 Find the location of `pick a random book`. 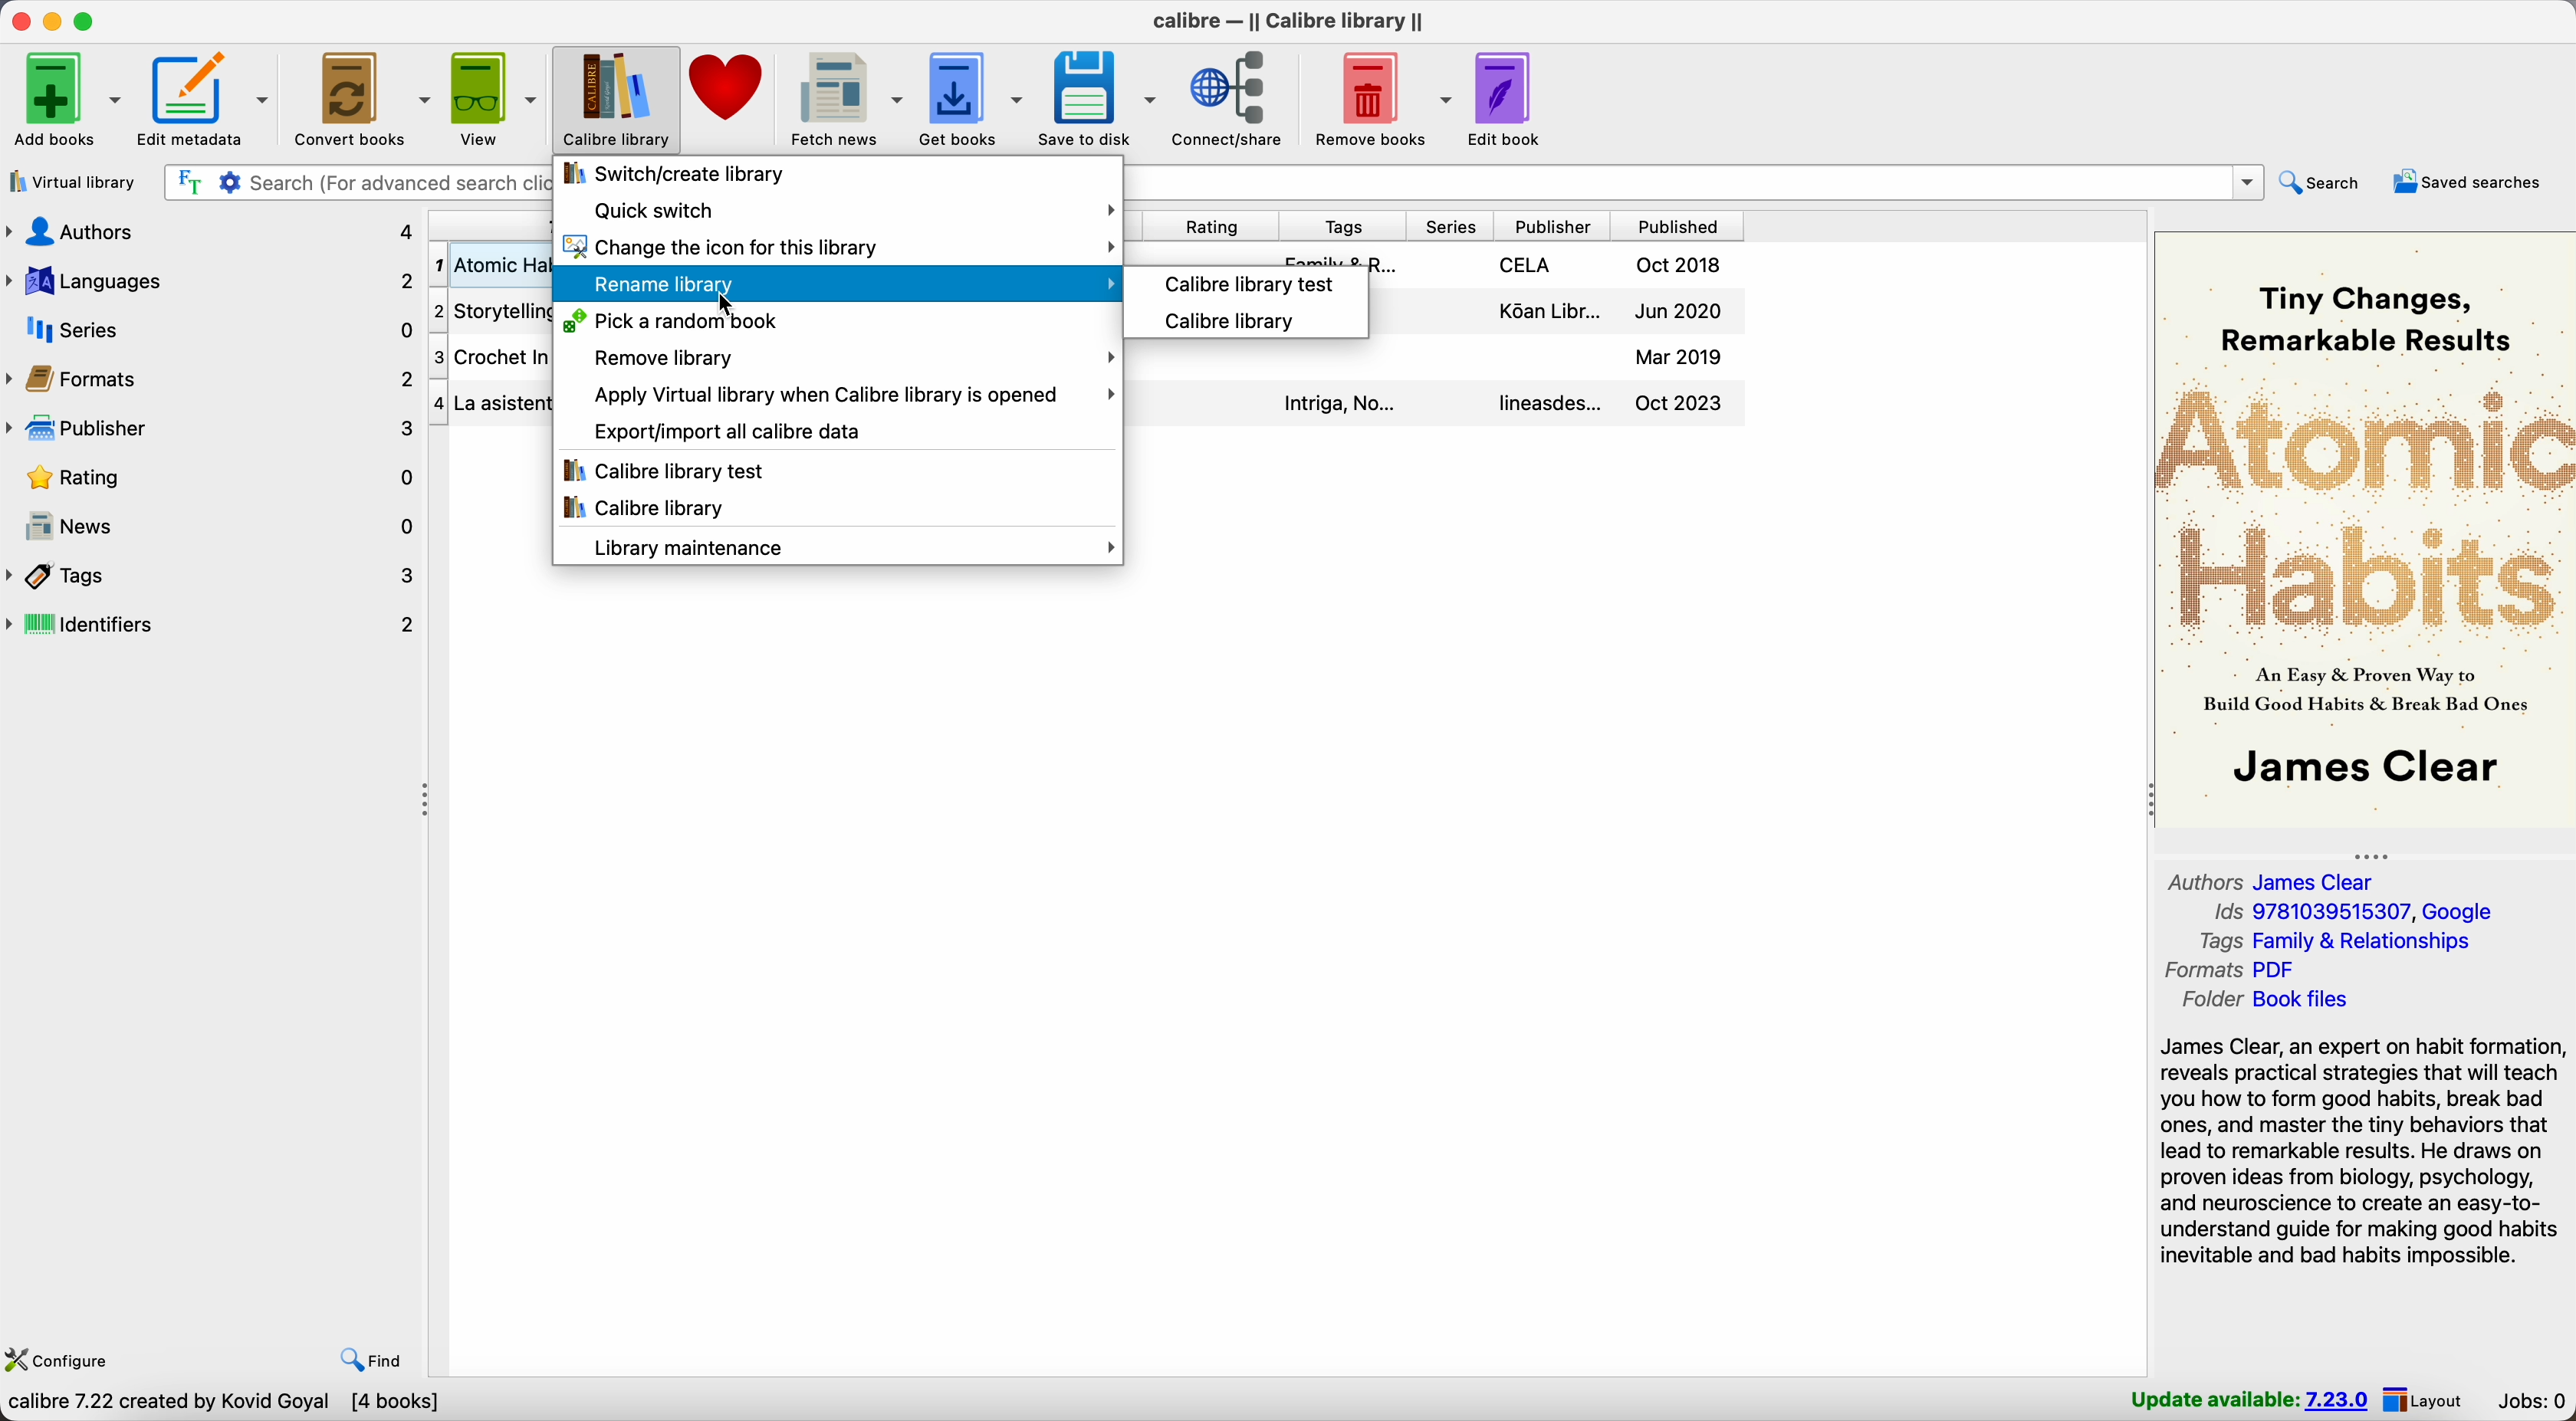

pick a random book is located at coordinates (668, 322).